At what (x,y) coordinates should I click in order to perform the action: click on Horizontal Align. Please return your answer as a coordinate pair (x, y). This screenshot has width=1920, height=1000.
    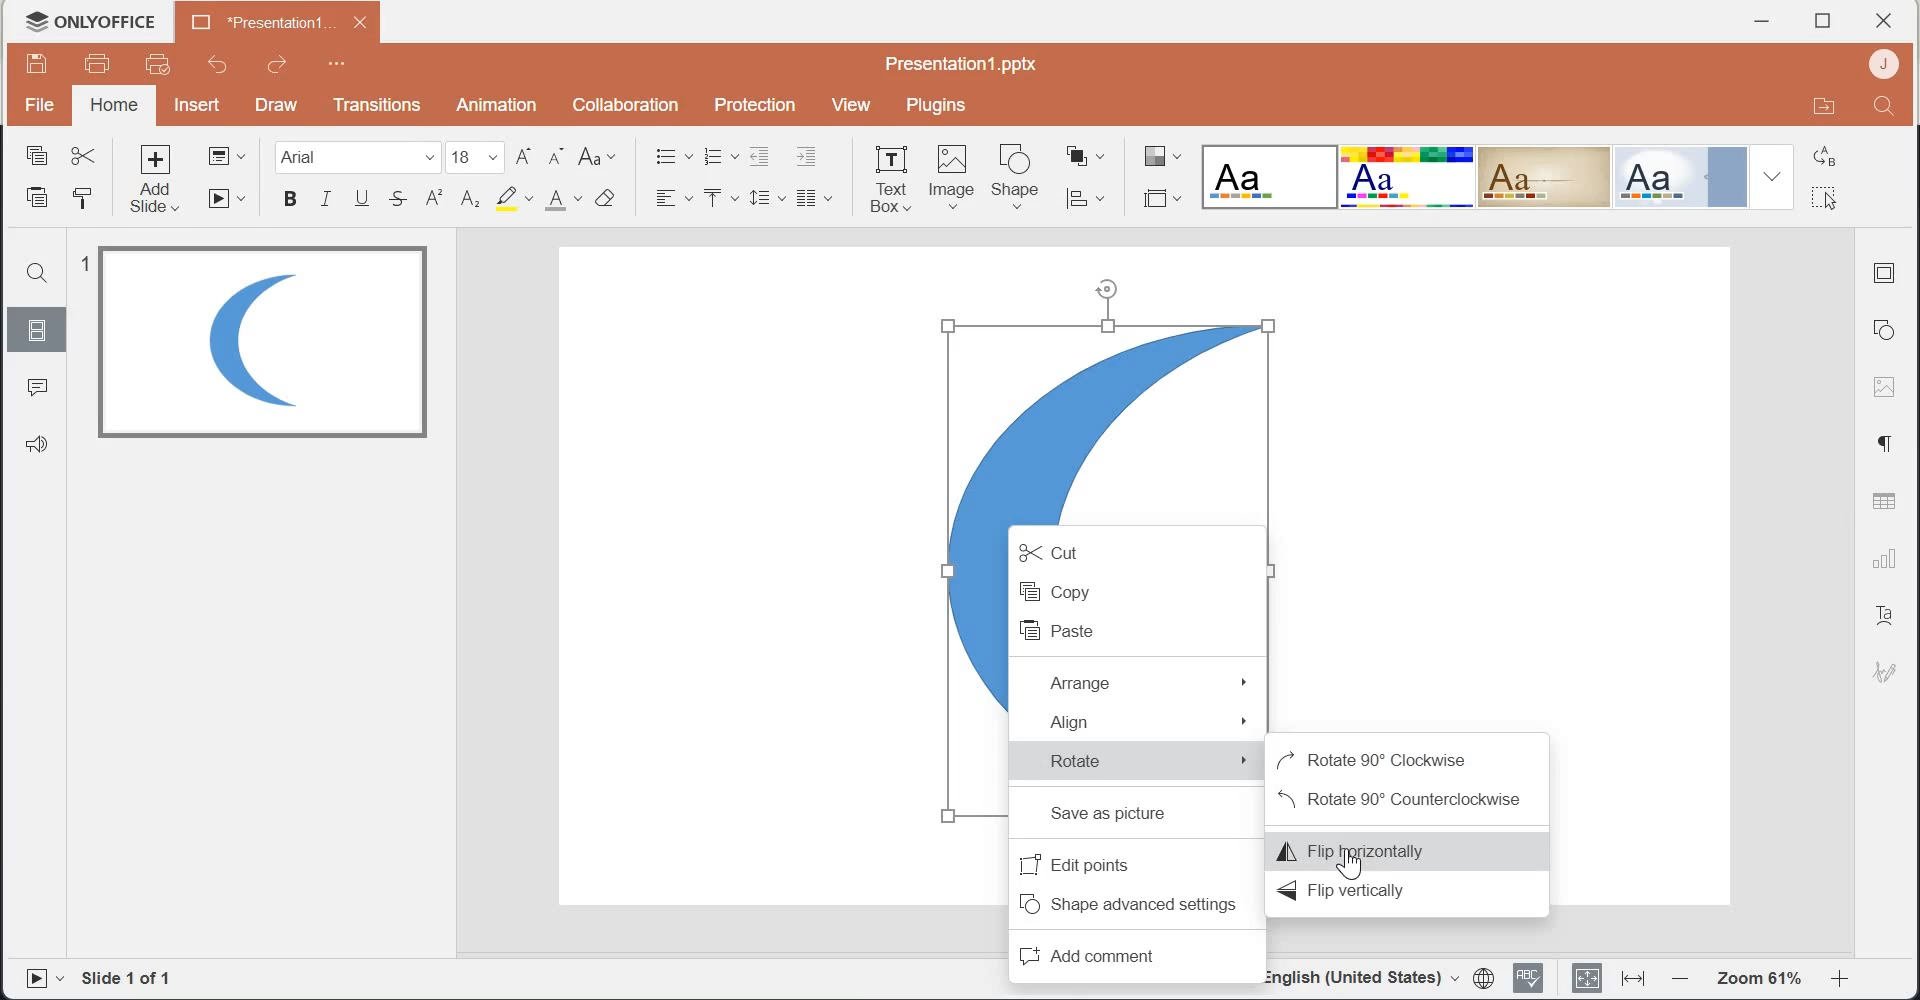
    Looking at the image, I should click on (673, 197).